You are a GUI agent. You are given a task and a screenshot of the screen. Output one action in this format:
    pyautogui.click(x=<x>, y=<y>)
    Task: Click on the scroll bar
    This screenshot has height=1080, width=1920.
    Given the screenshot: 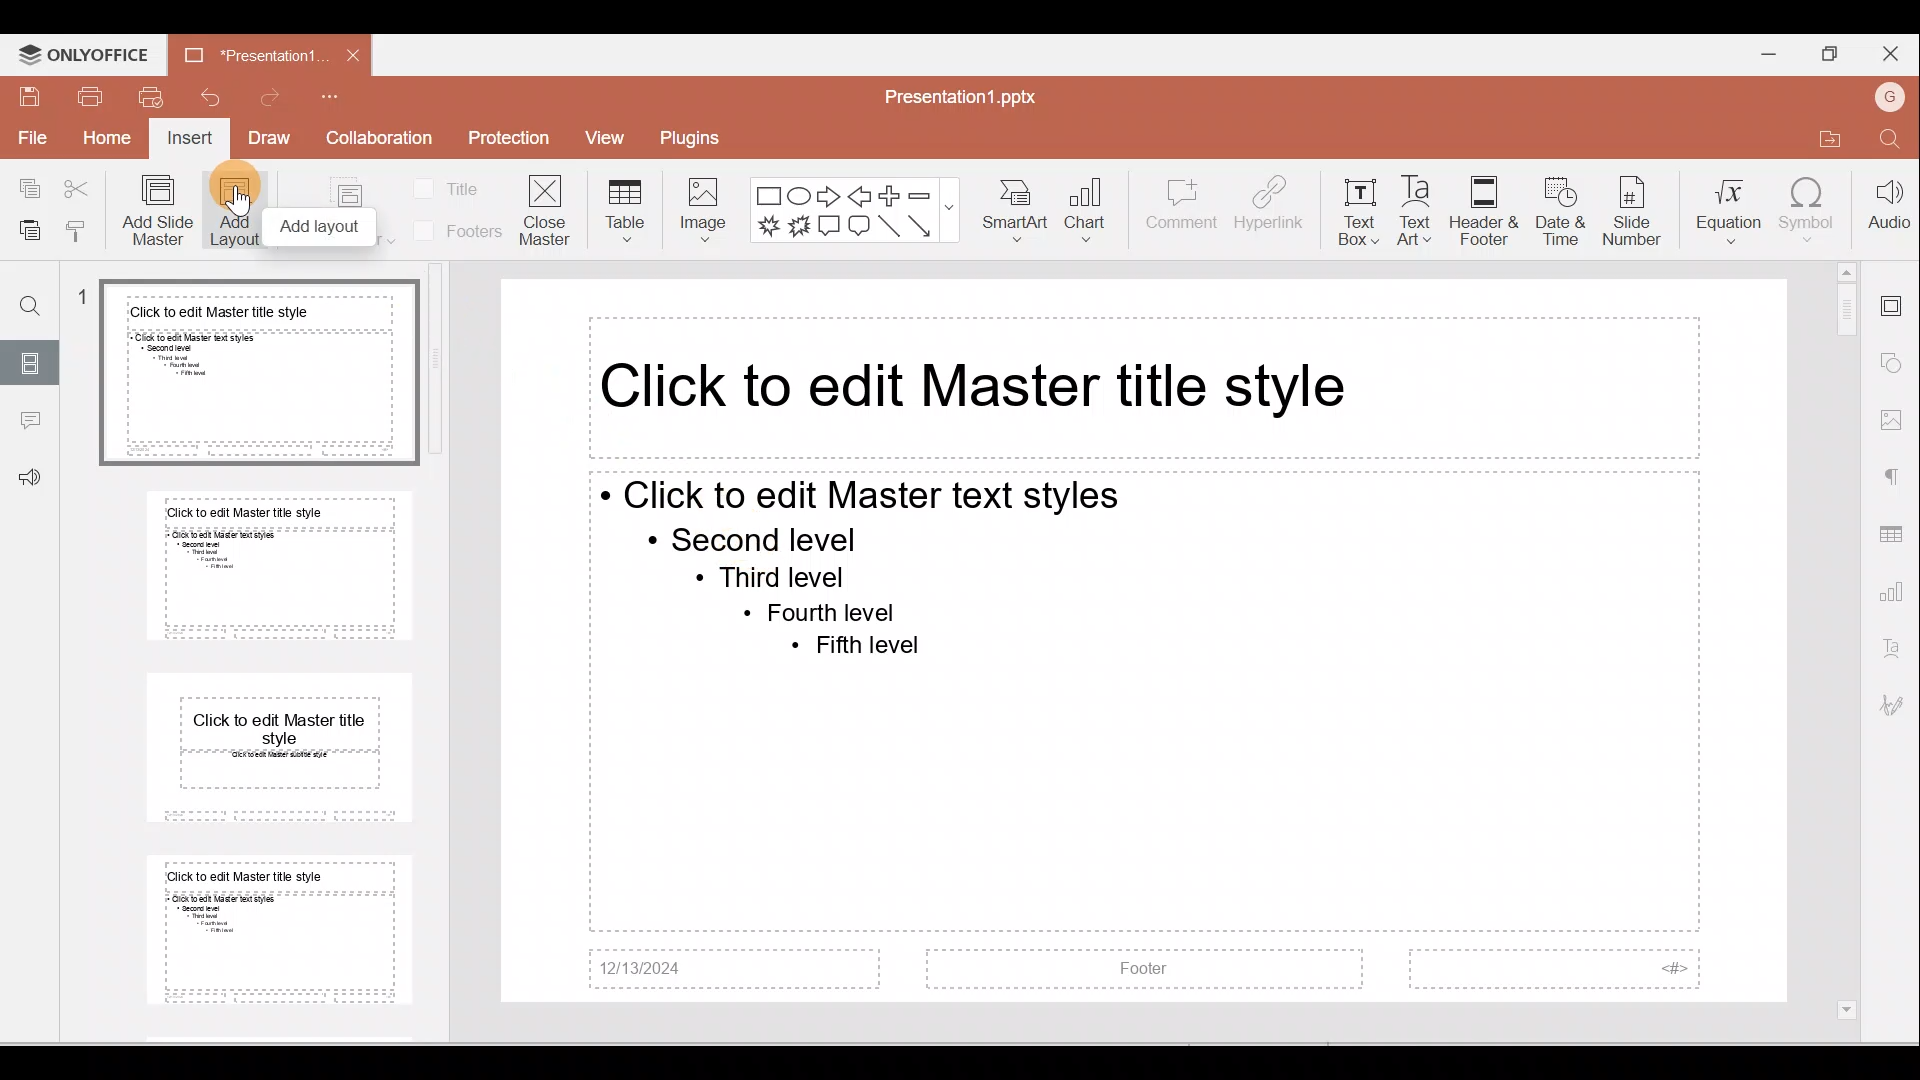 What is the action you would take?
    pyautogui.click(x=1844, y=638)
    